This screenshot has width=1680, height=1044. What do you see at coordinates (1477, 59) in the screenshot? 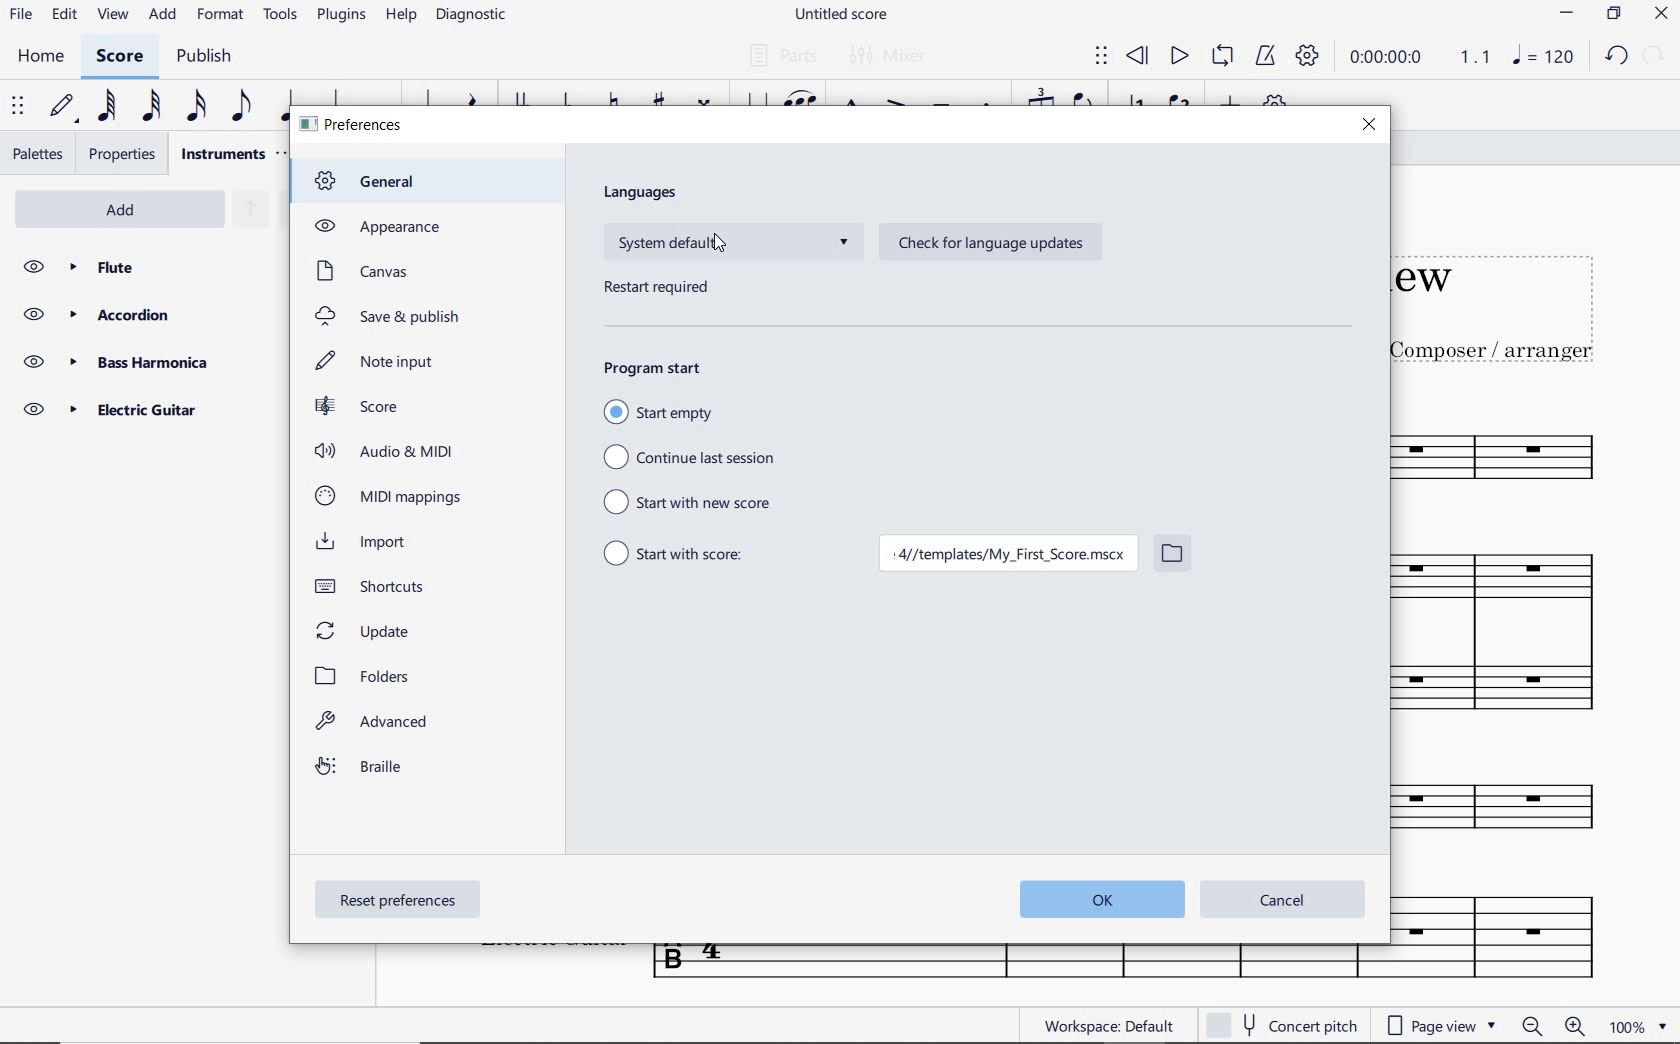
I see `Playback speed` at bounding box center [1477, 59].